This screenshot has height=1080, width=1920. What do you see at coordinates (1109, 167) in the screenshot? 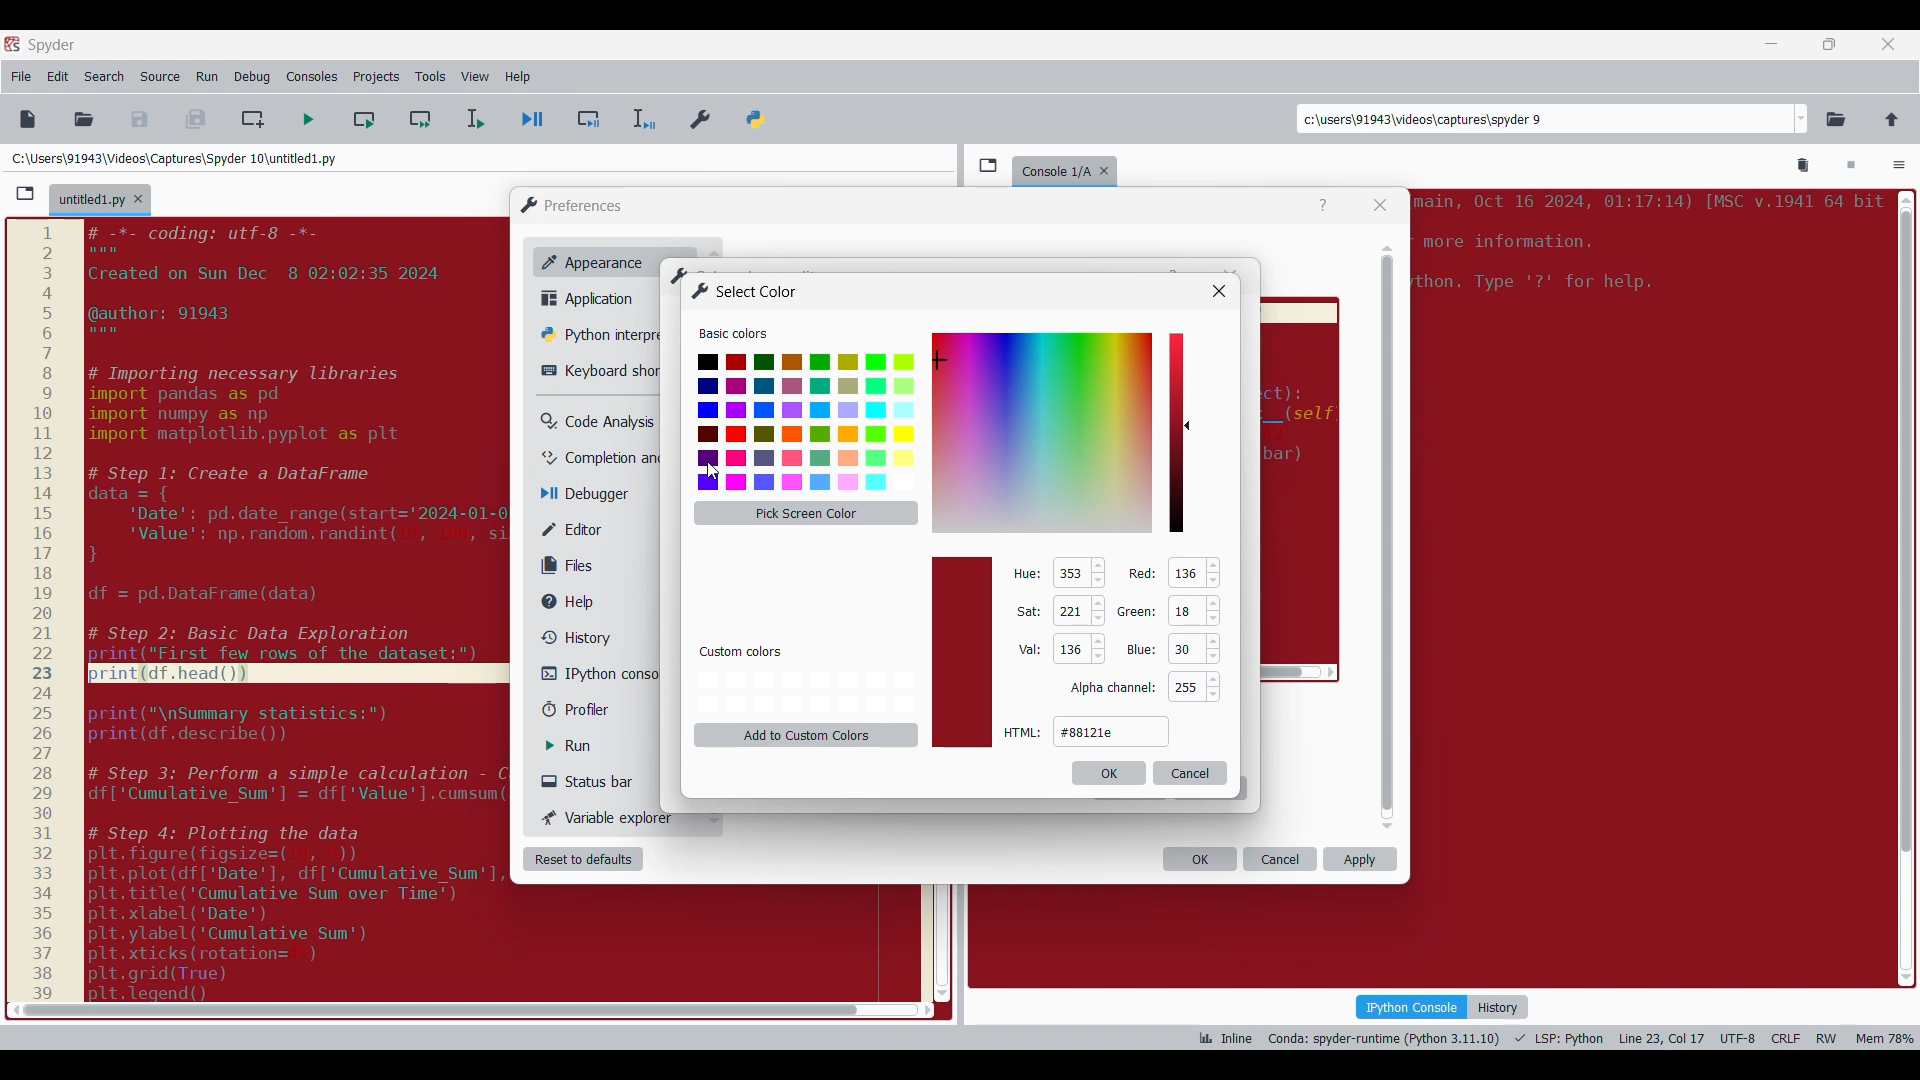
I see `Close tab` at bounding box center [1109, 167].